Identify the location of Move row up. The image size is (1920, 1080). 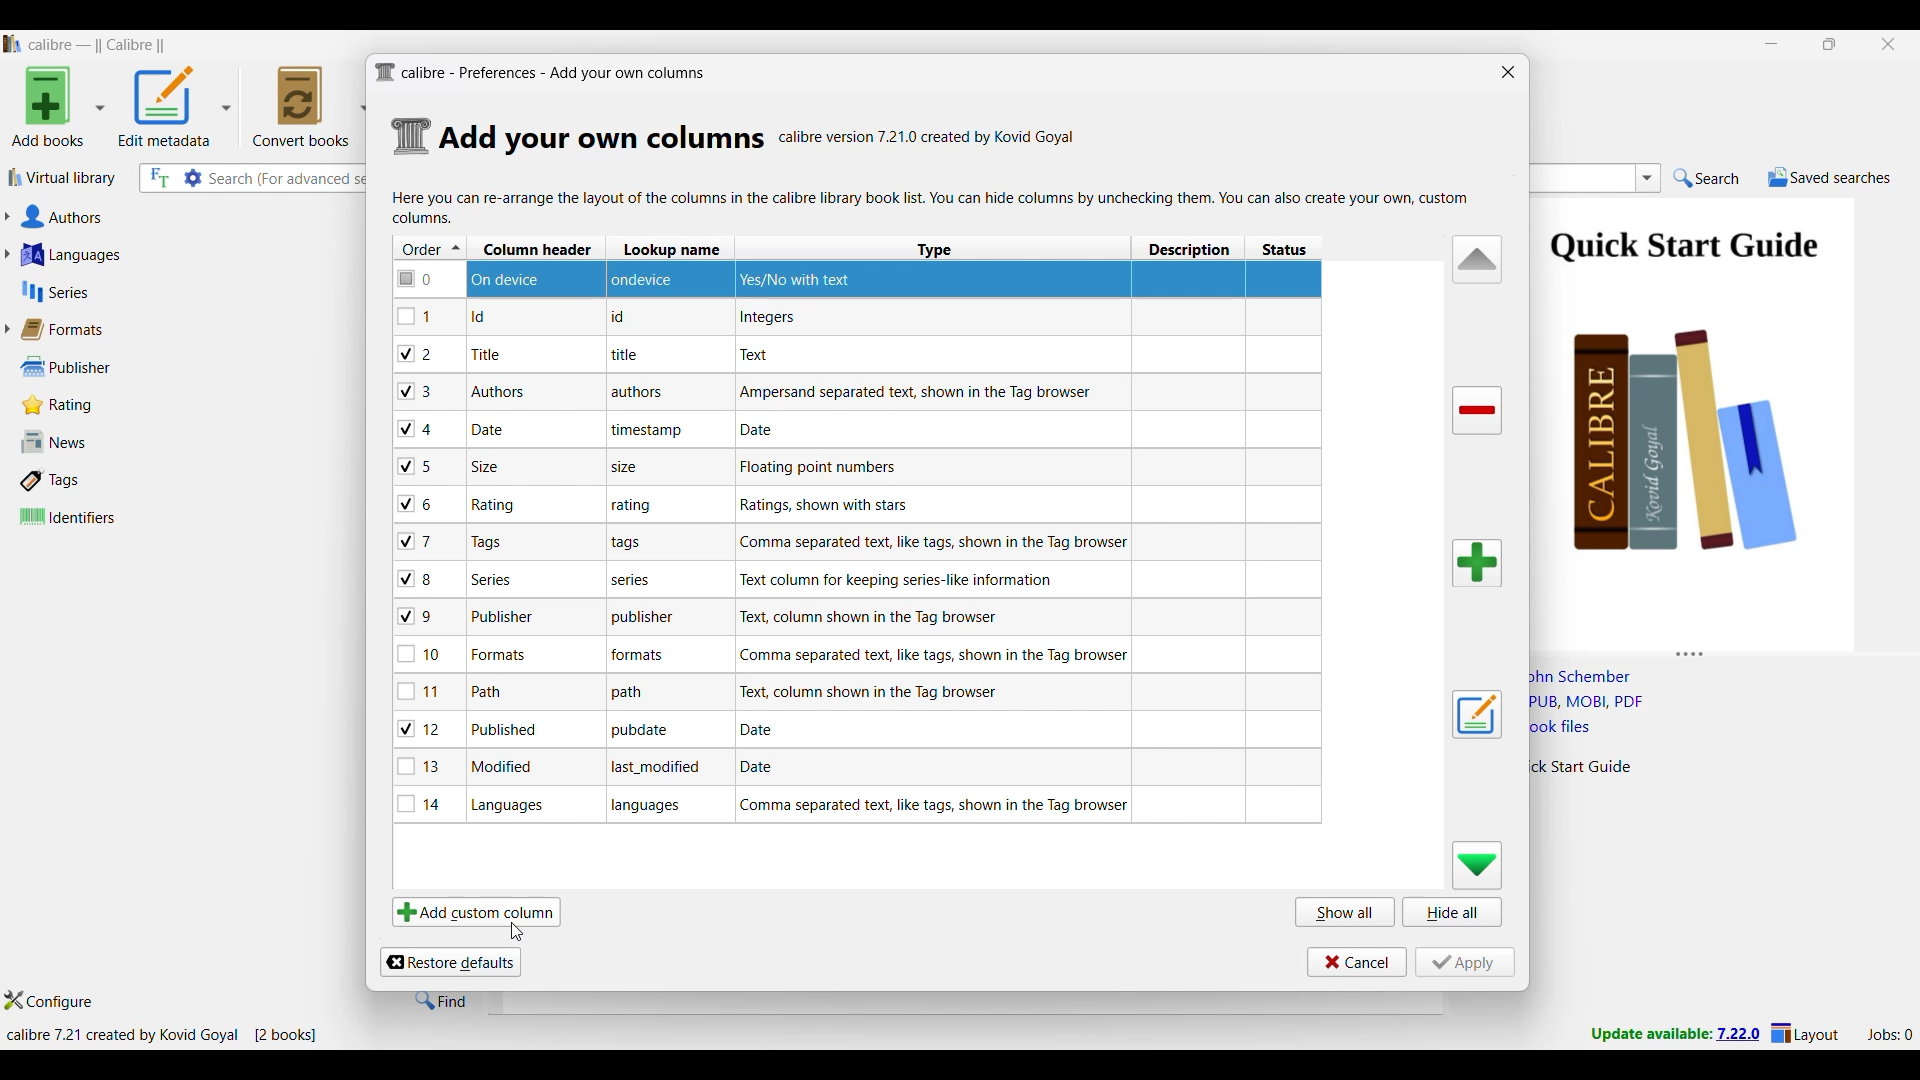
(1478, 258).